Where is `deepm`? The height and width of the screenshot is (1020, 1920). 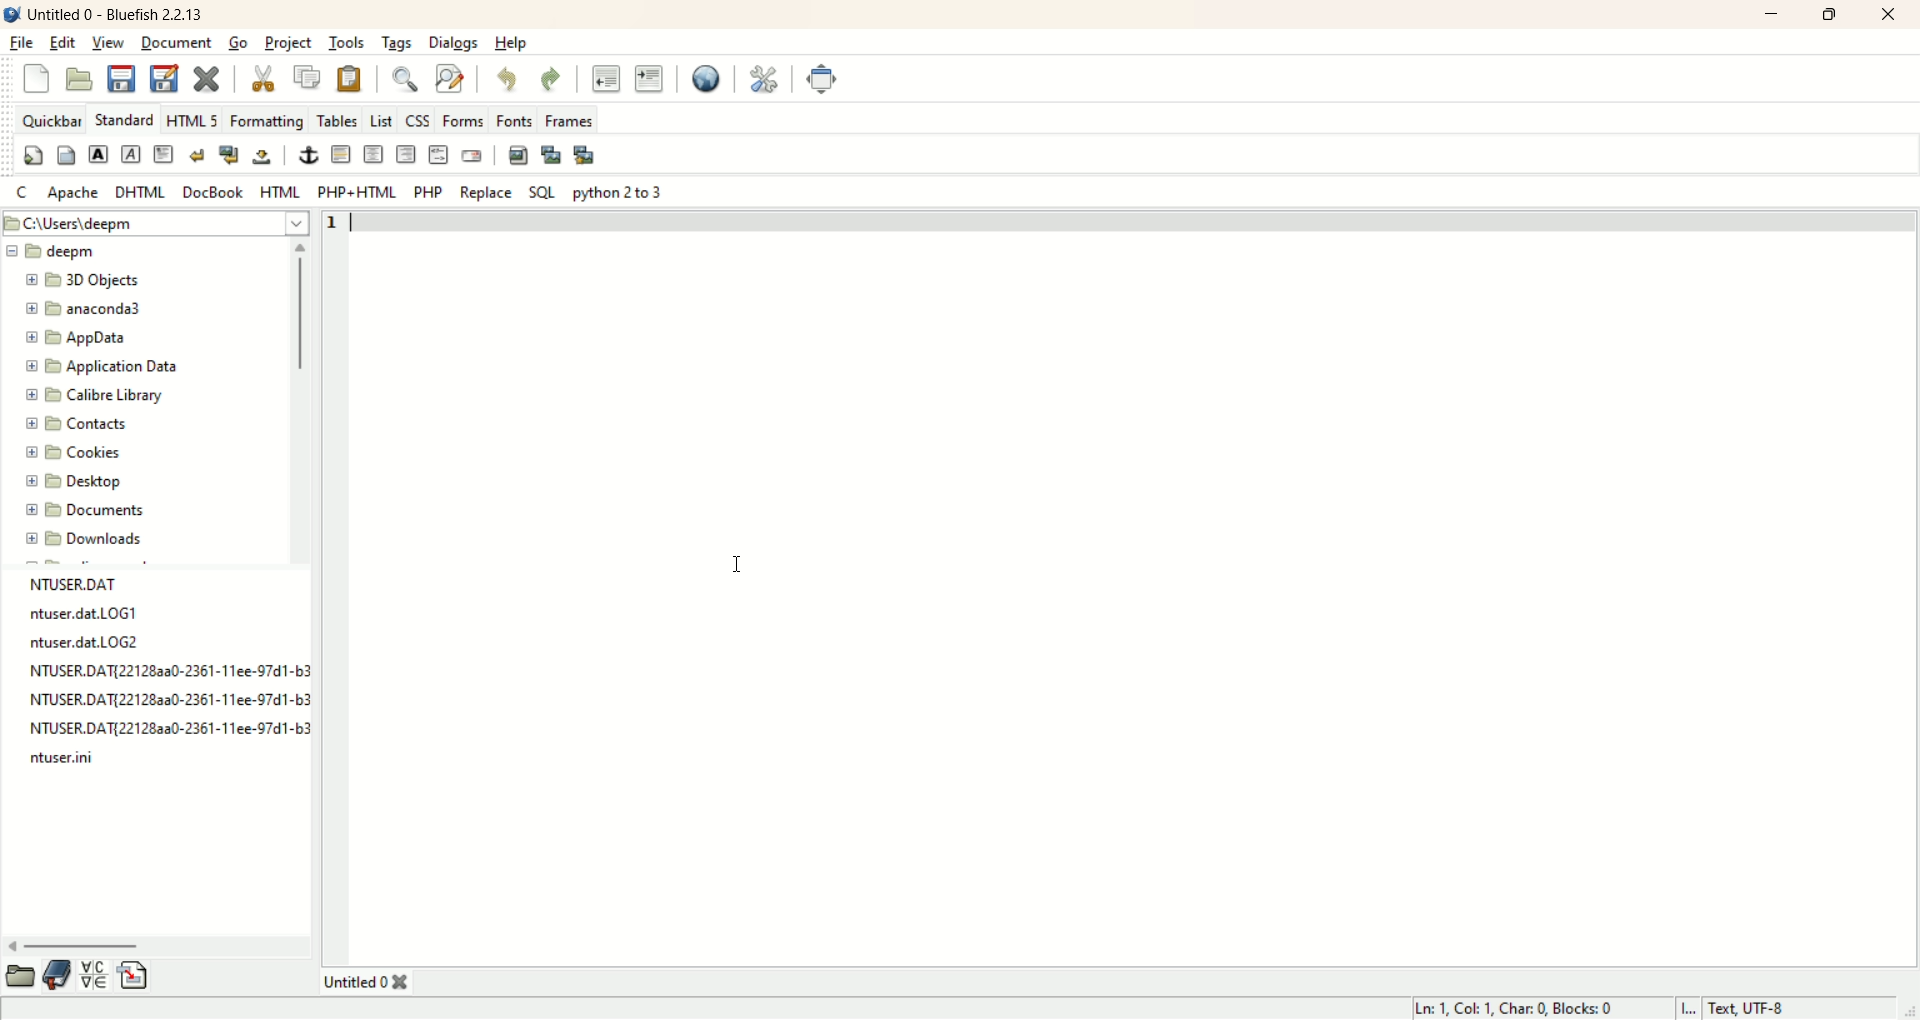
deepm is located at coordinates (55, 253).